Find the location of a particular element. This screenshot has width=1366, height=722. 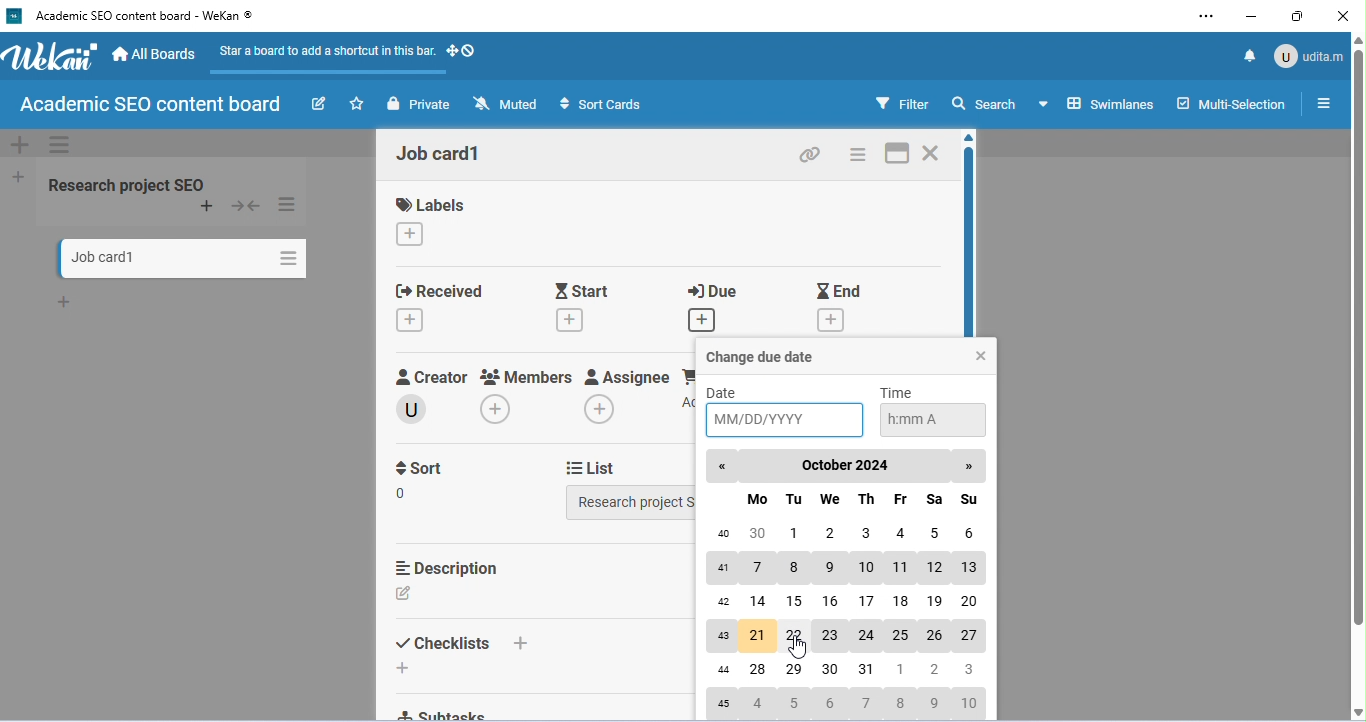

creator name is located at coordinates (420, 409).